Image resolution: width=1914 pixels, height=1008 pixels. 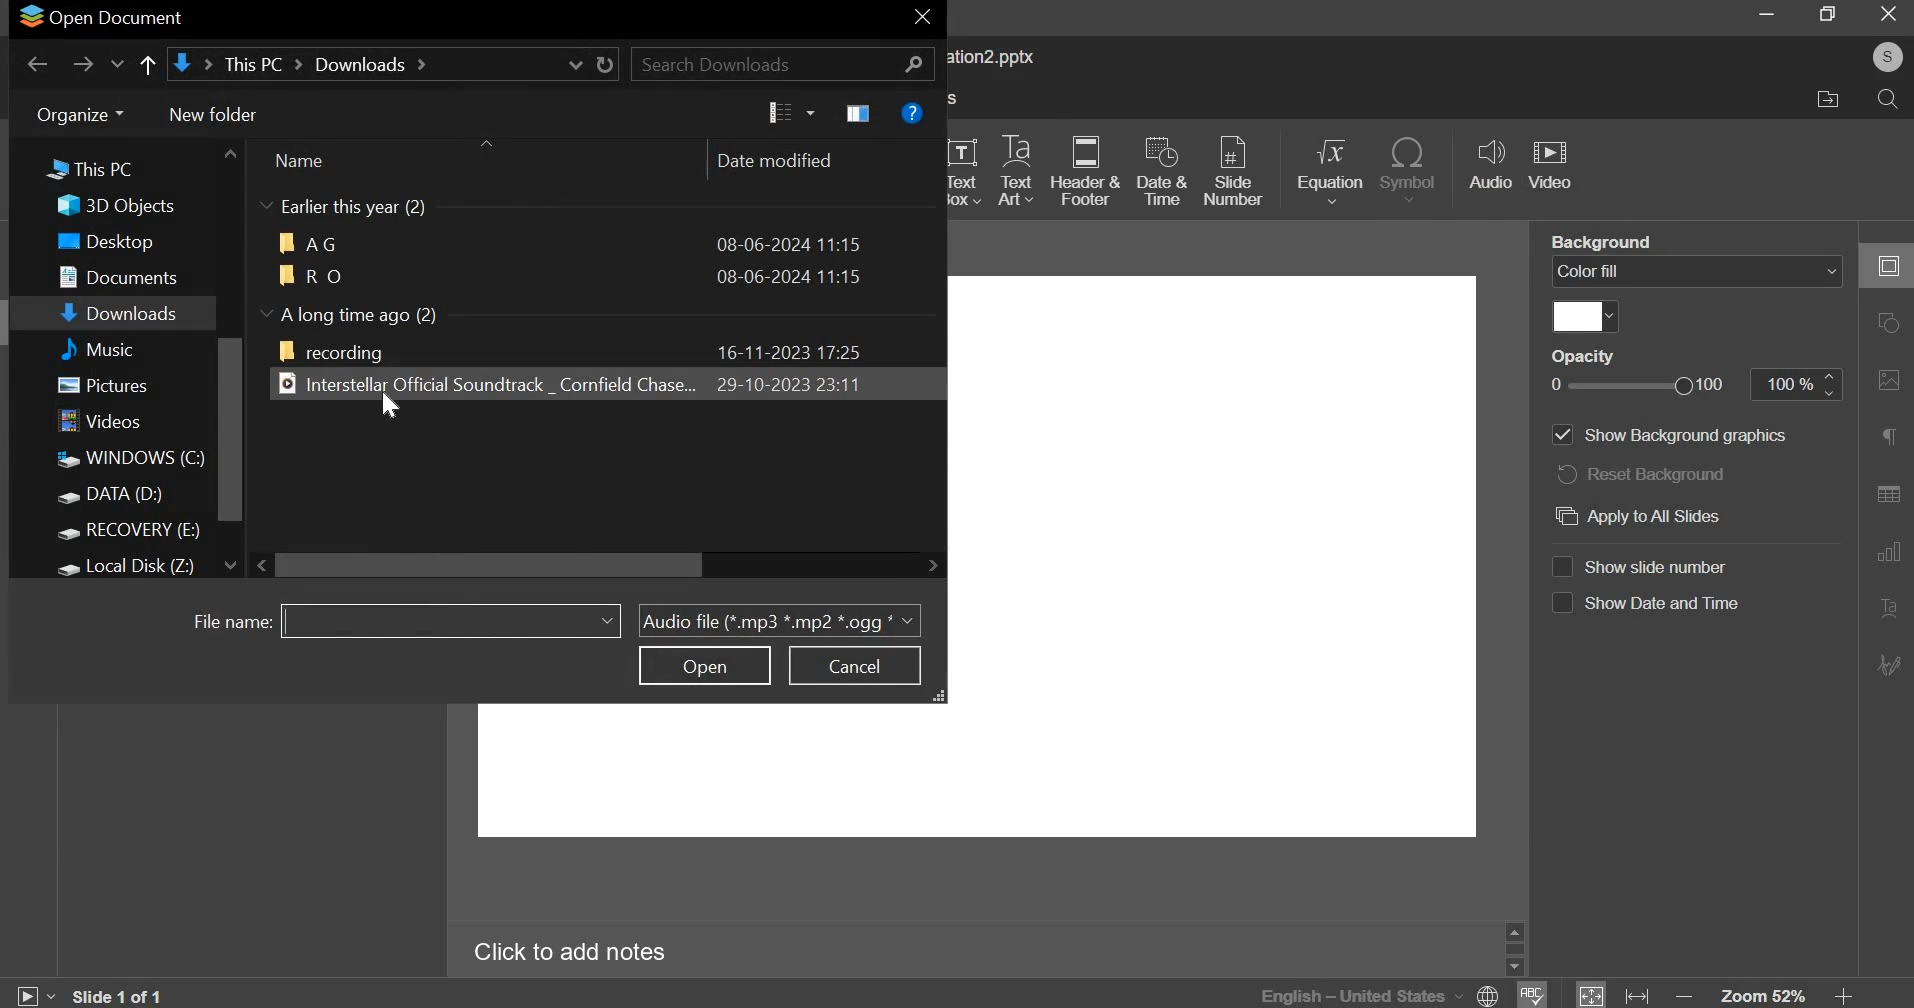 What do you see at coordinates (1764, 994) in the screenshot?
I see `zoom 52%` at bounding box center [1764, 994].